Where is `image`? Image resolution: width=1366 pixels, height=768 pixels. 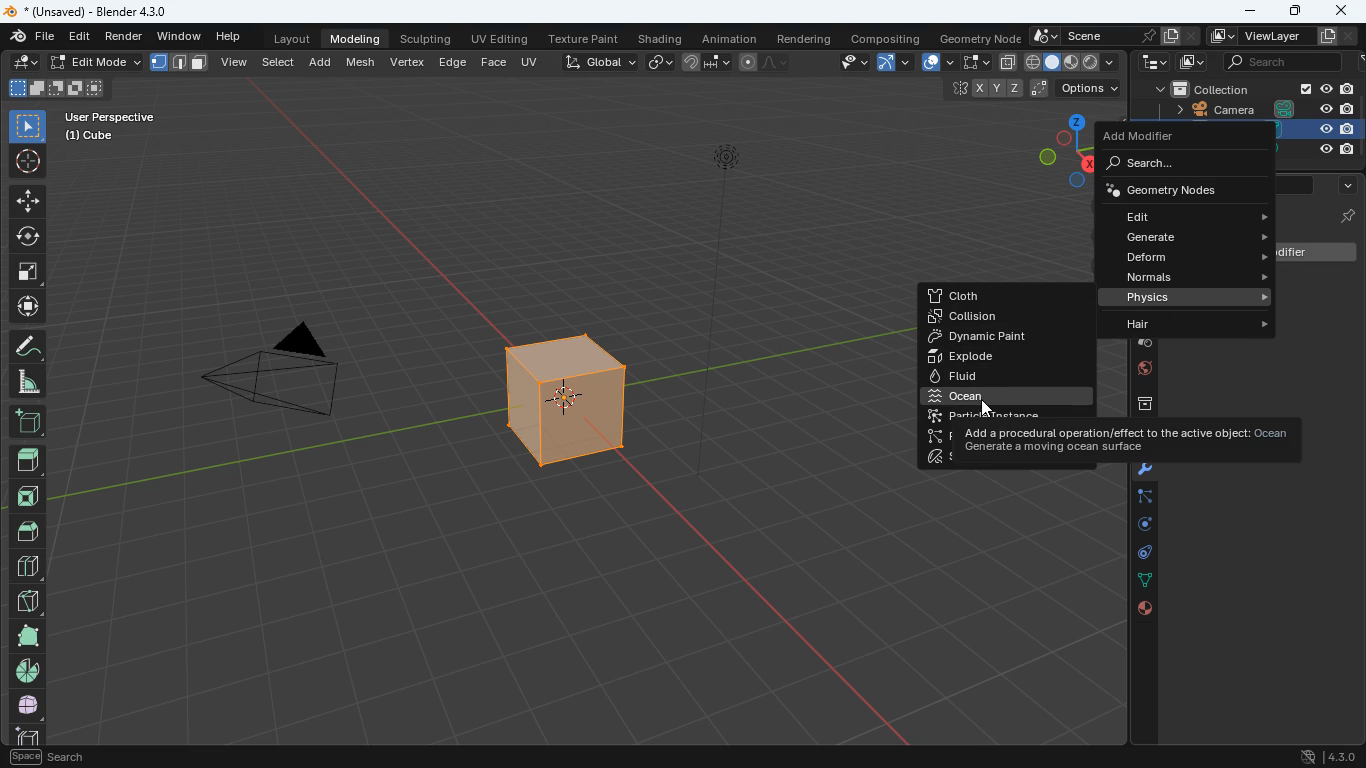 image is located at coordinates (1194, 65).